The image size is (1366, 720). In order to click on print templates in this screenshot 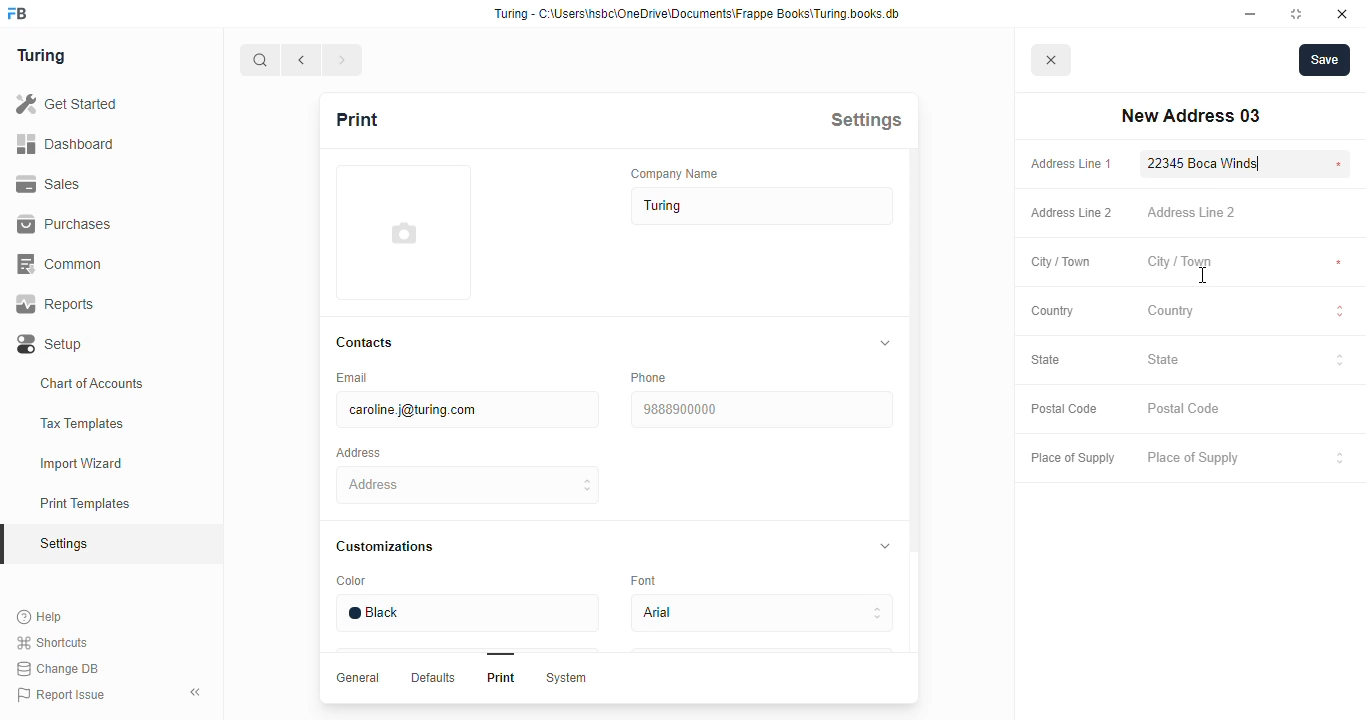, I will do `click(85, 503)`.